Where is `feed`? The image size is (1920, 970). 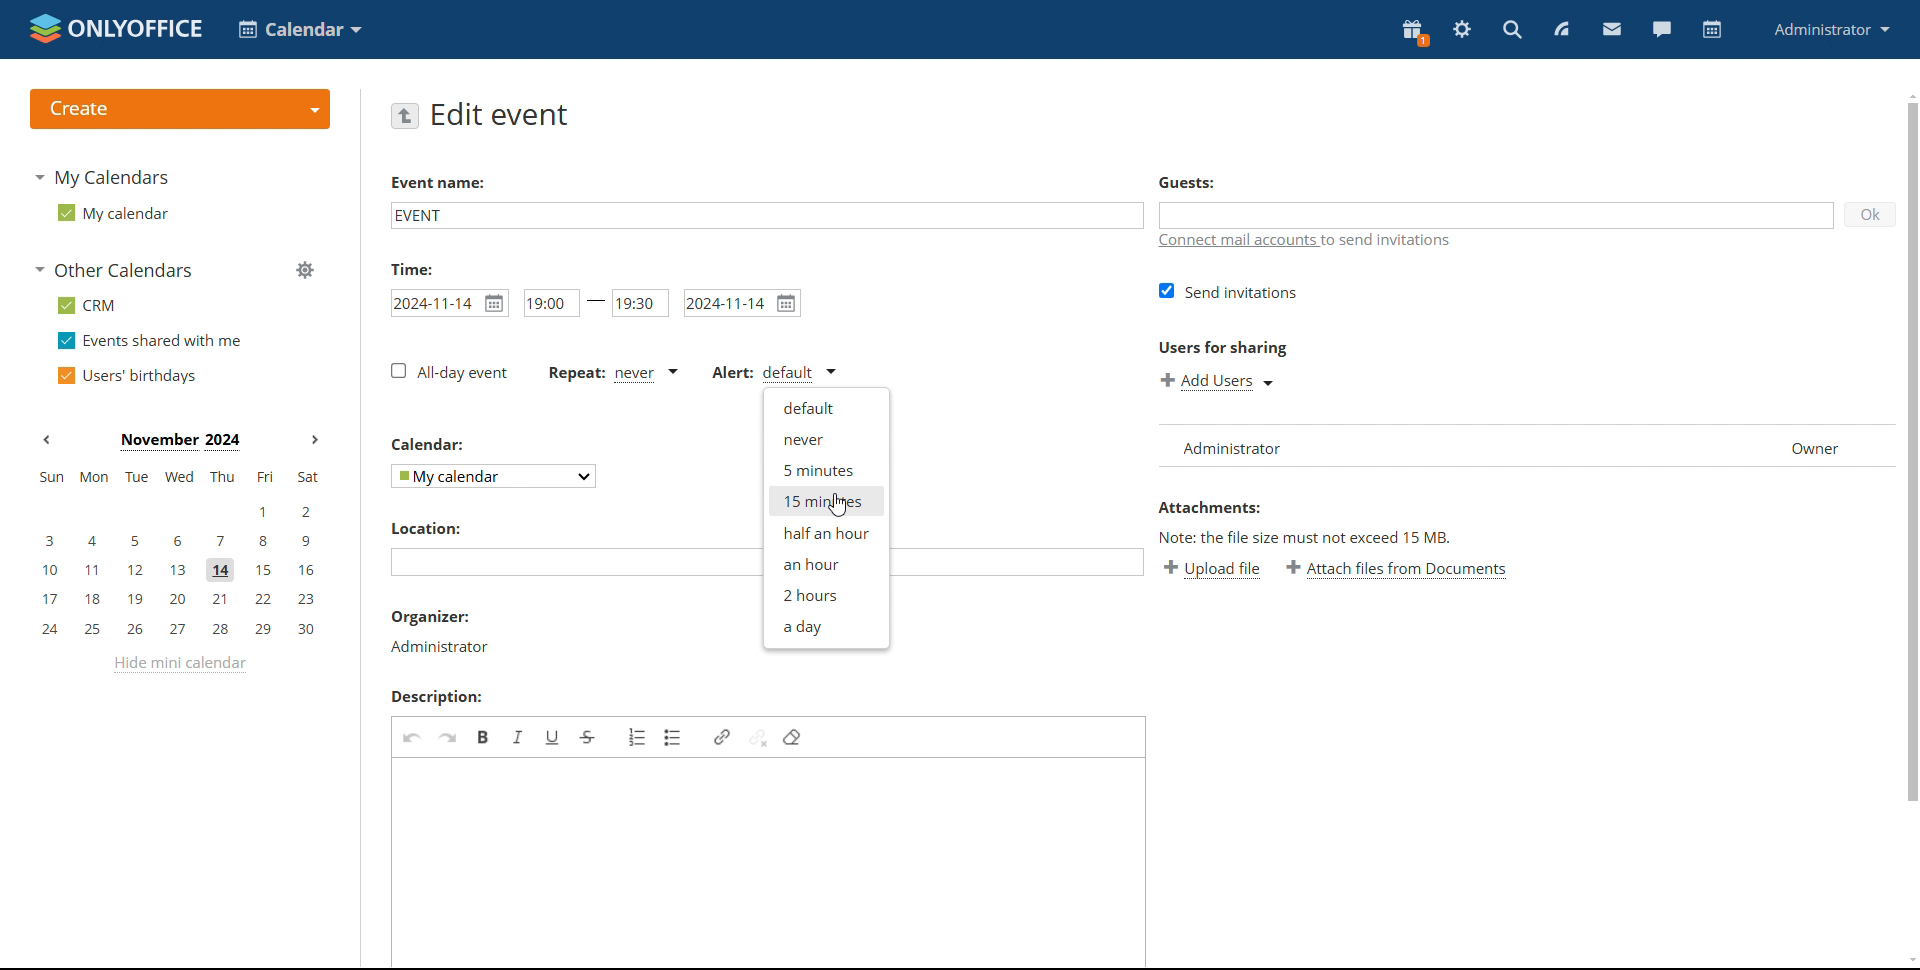 feed is located at coordinates (1562, 28).